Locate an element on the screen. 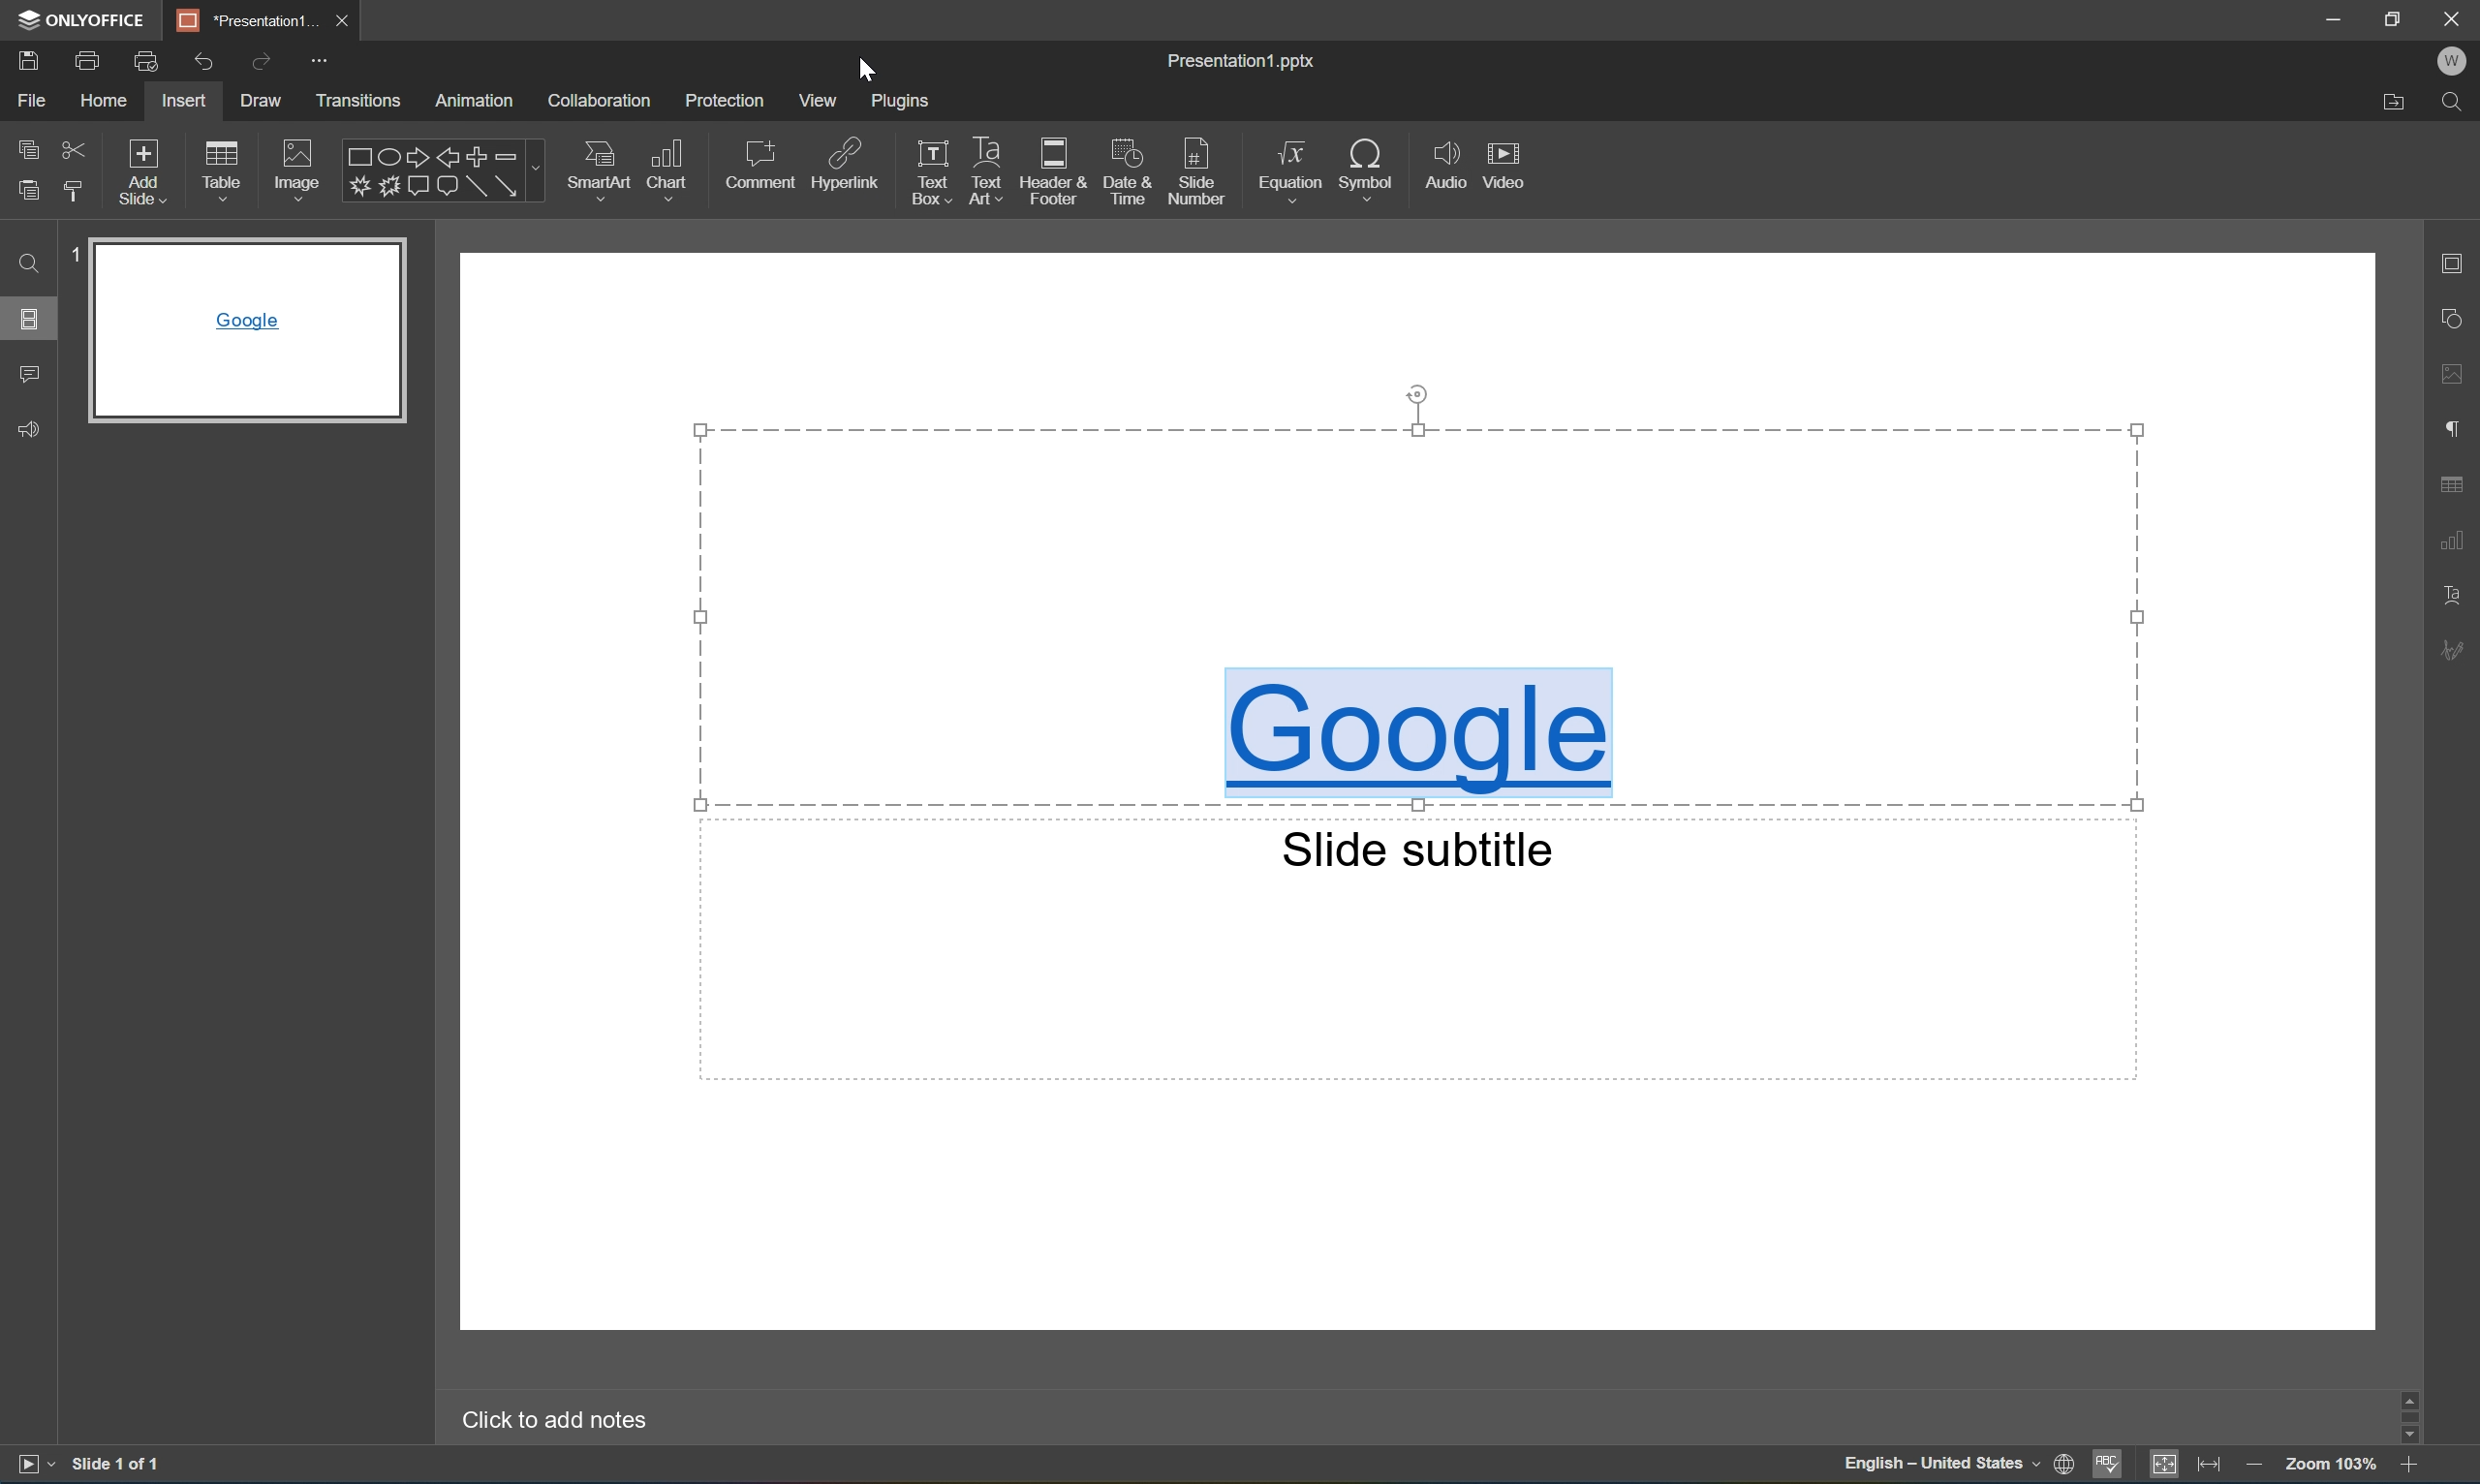  Start slideshow is located at coordinates (29, 1469).